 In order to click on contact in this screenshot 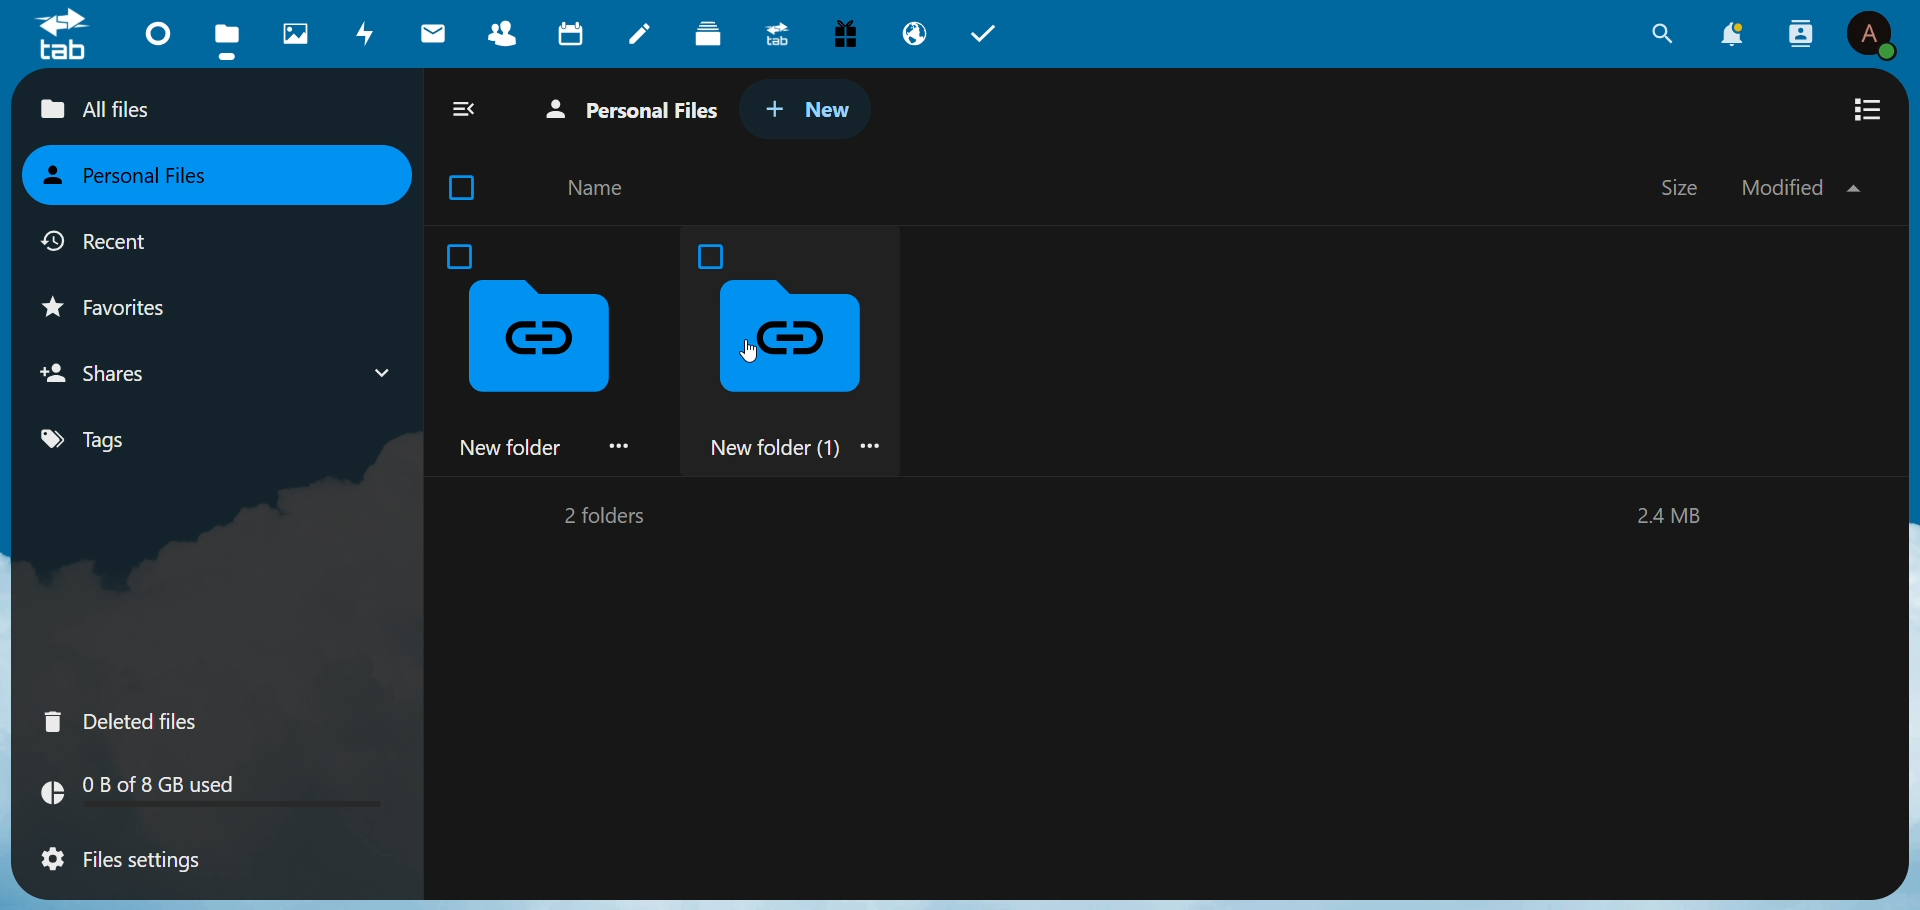, I will do `click(499, 31)`.